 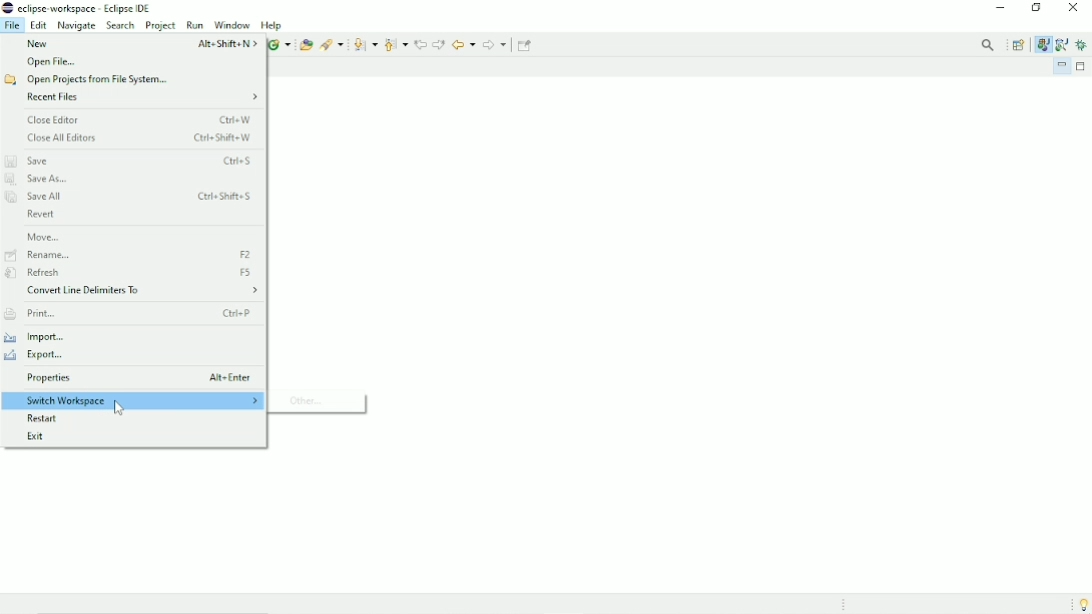 What do you see at coordinates (332, 43) in the screenshot?
I see `Search` at bounding box center [332, 43].